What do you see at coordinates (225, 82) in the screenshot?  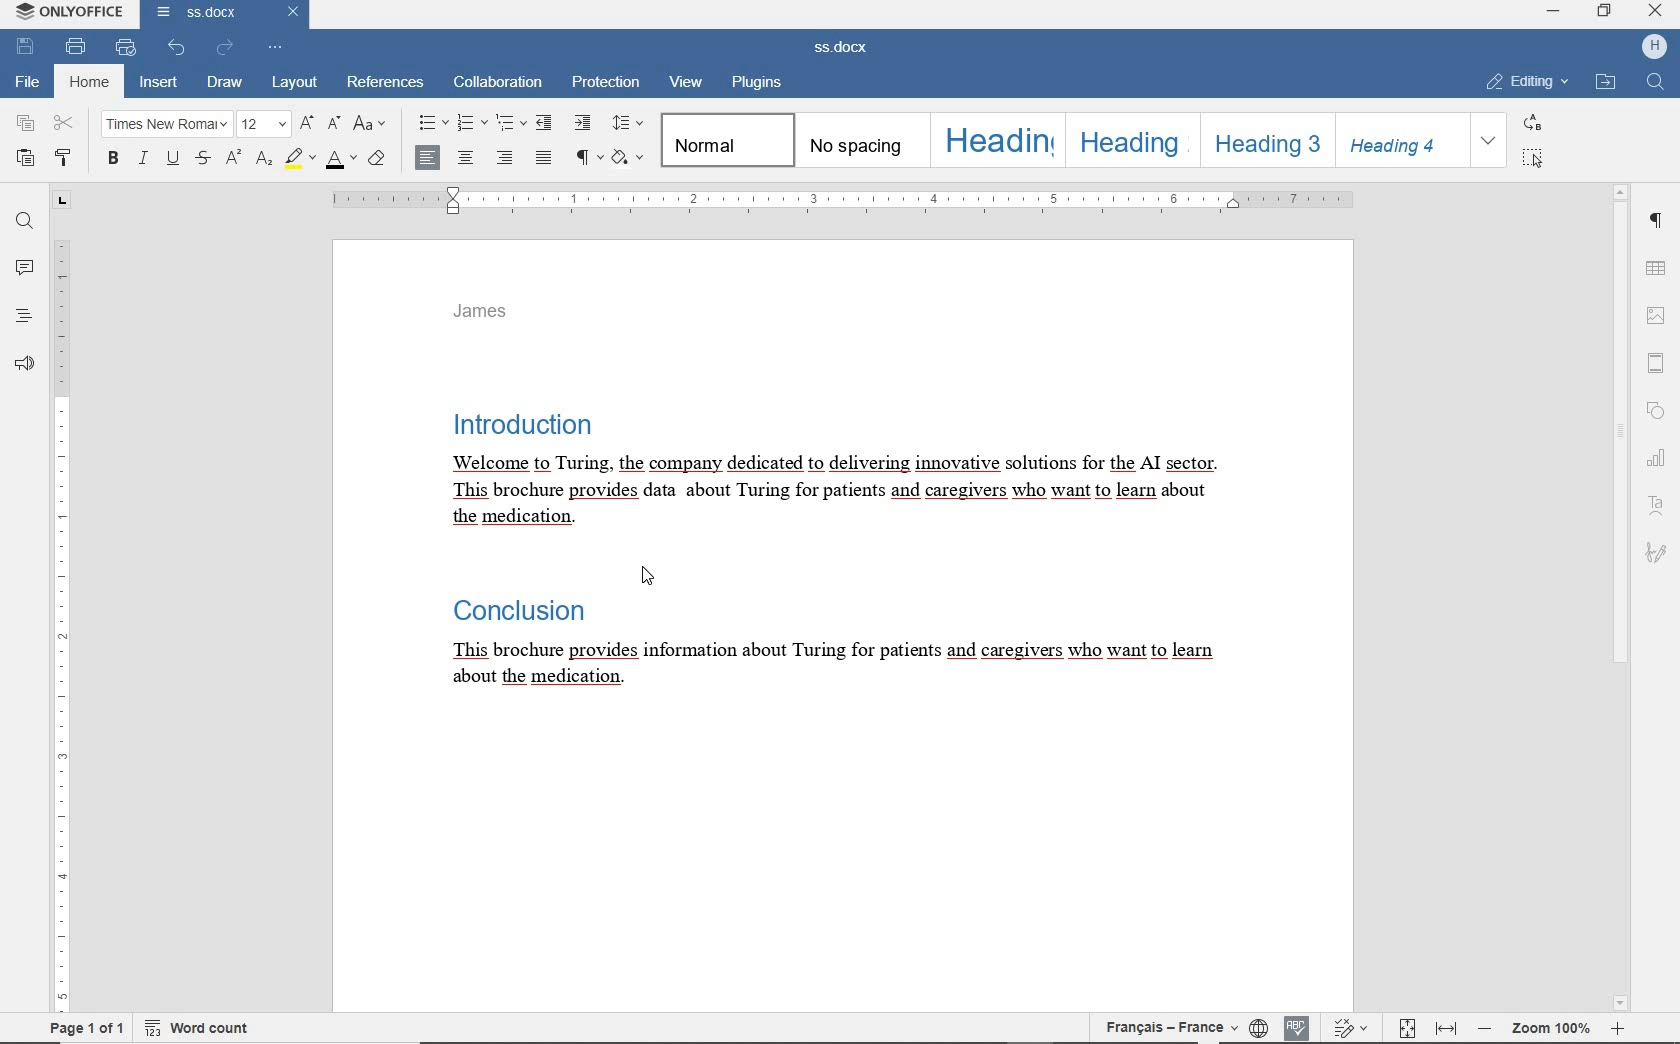 I see `DRAW` at bounding box center [225, 82].